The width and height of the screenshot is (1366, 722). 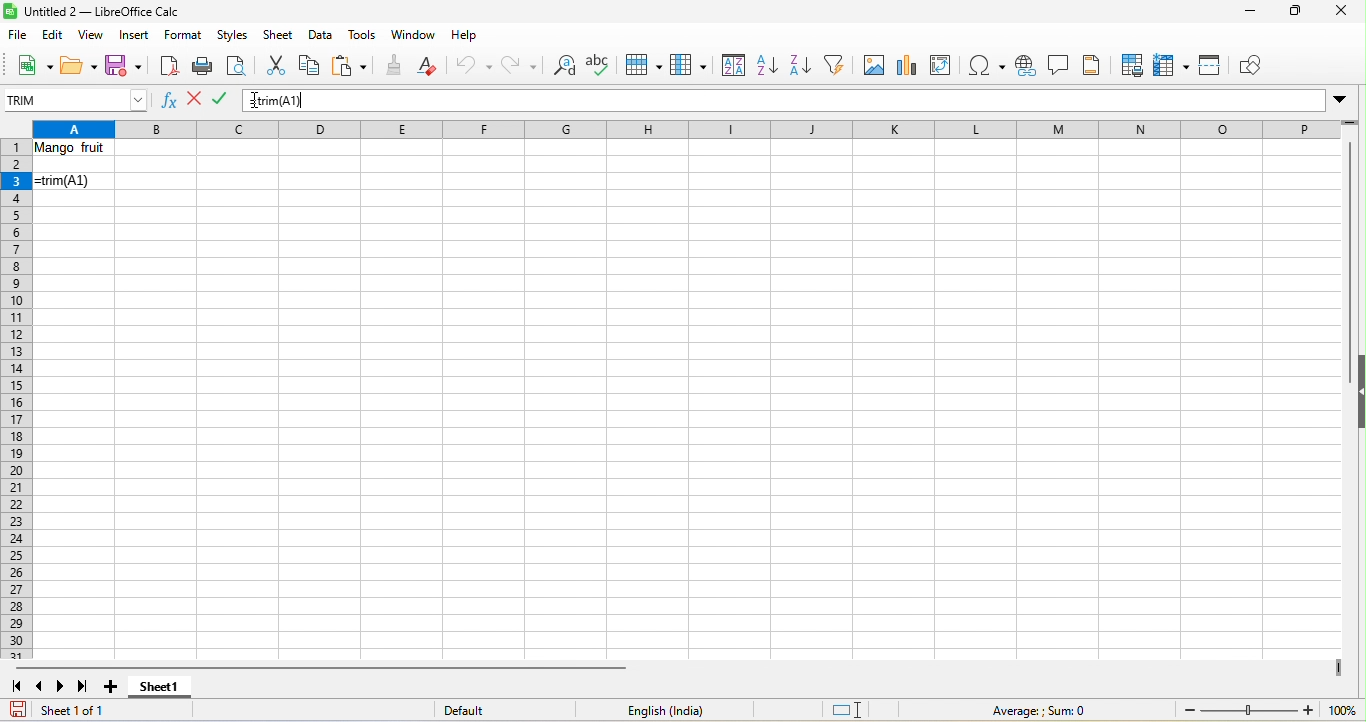 I want to click on sort descending, so click(x=800, y=67).